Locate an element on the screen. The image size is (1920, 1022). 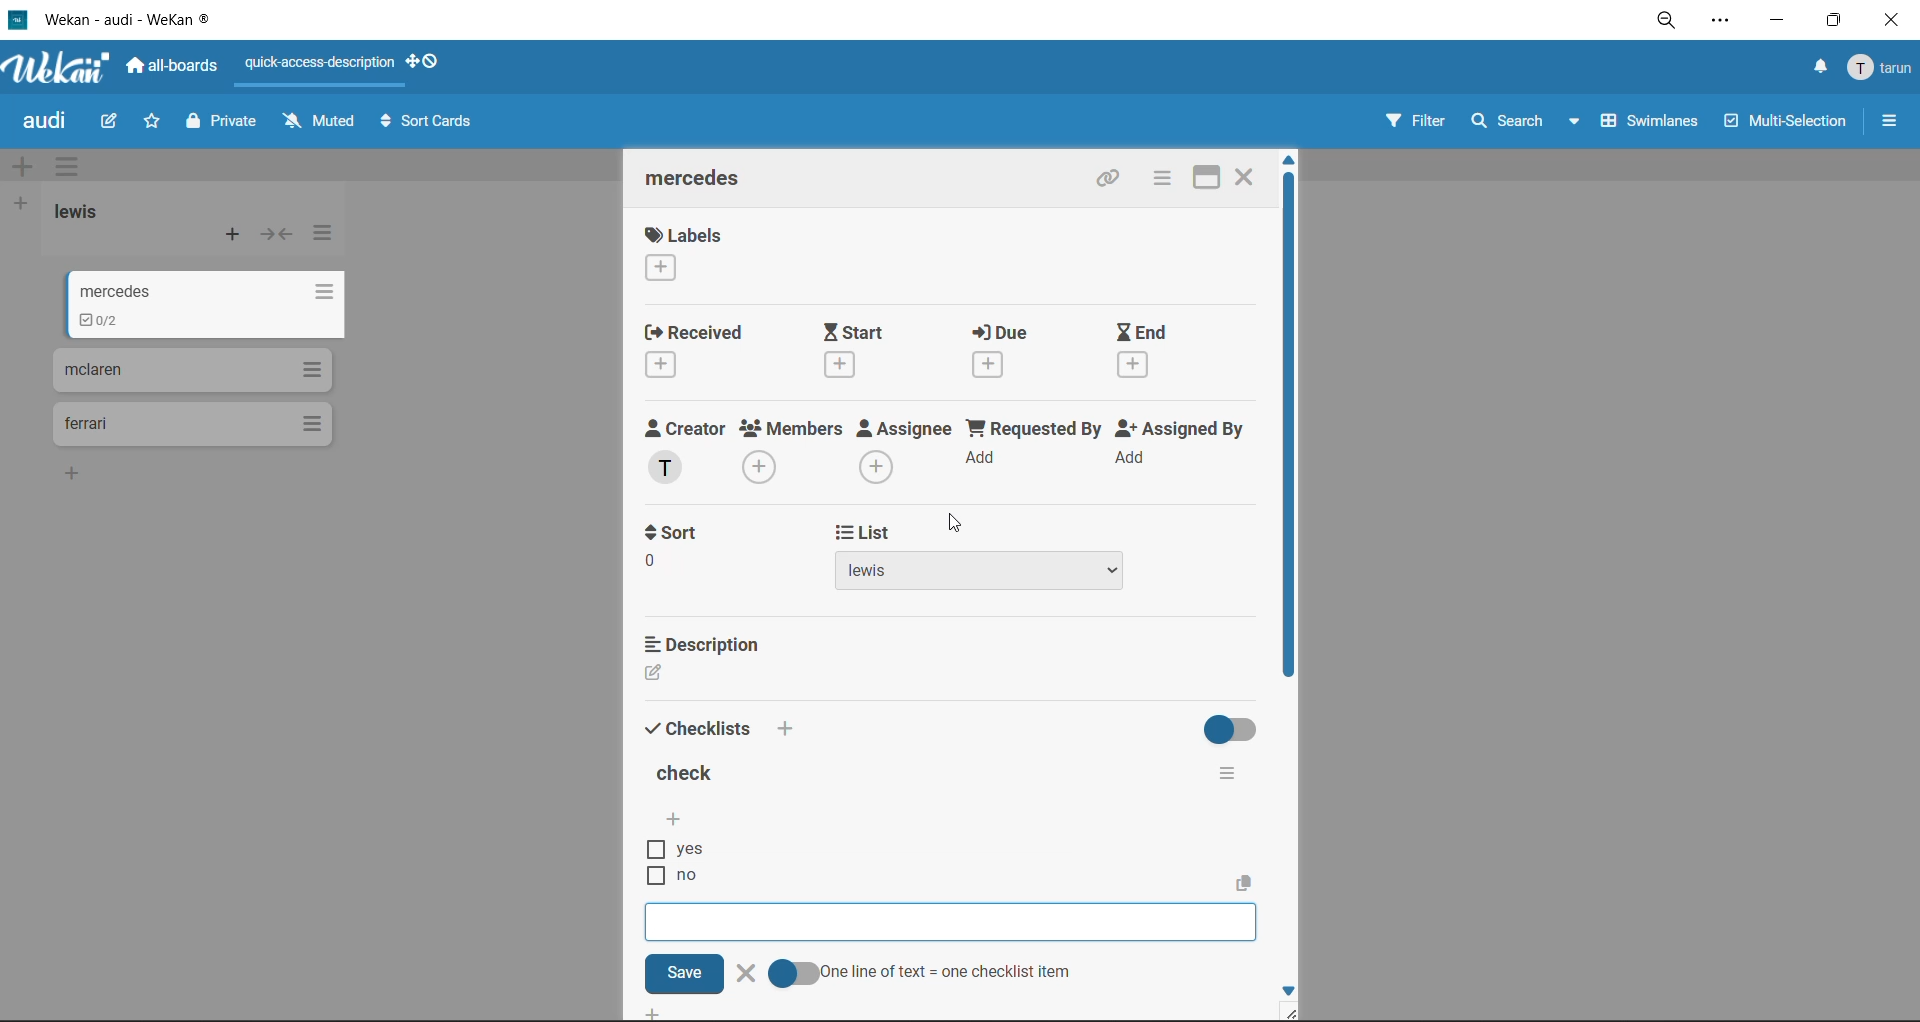
desscription is located at coordinates (707, 643).